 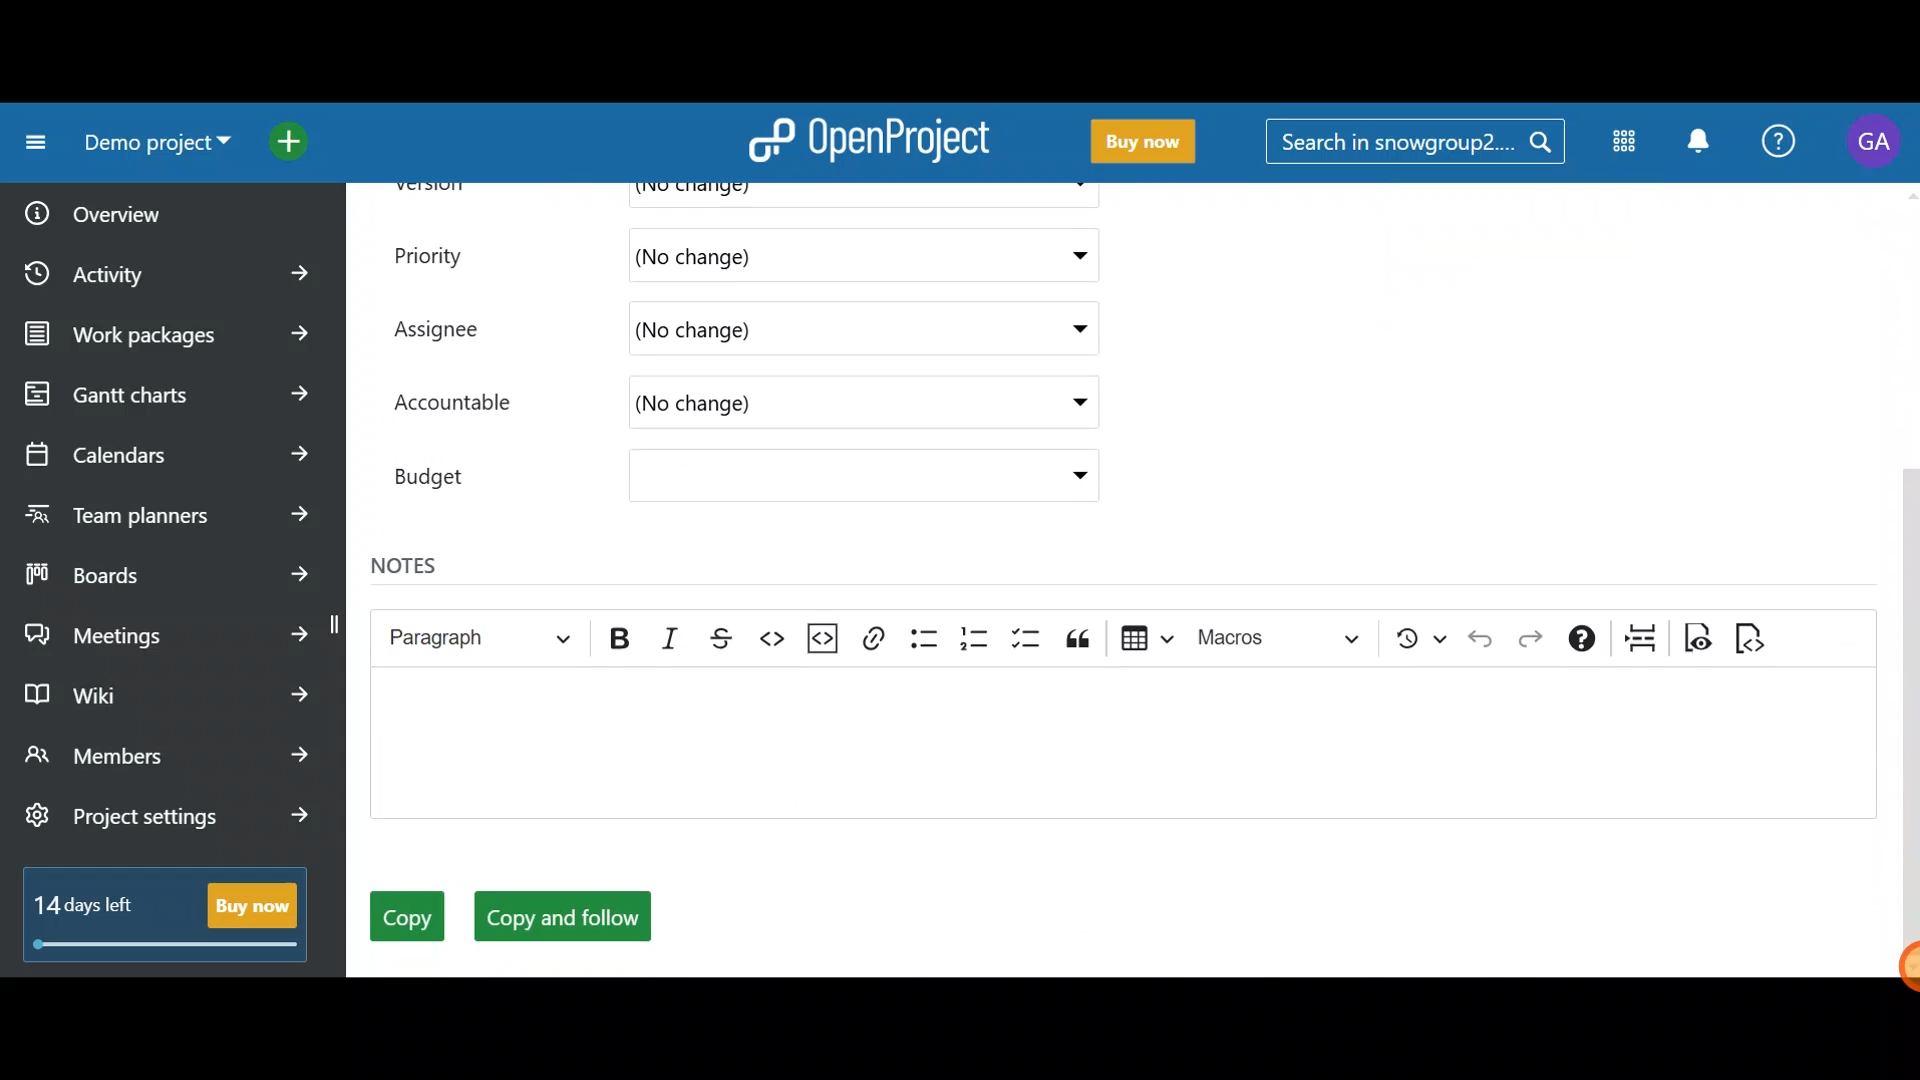 I want to click on Overview, so click(x=151, y=207).